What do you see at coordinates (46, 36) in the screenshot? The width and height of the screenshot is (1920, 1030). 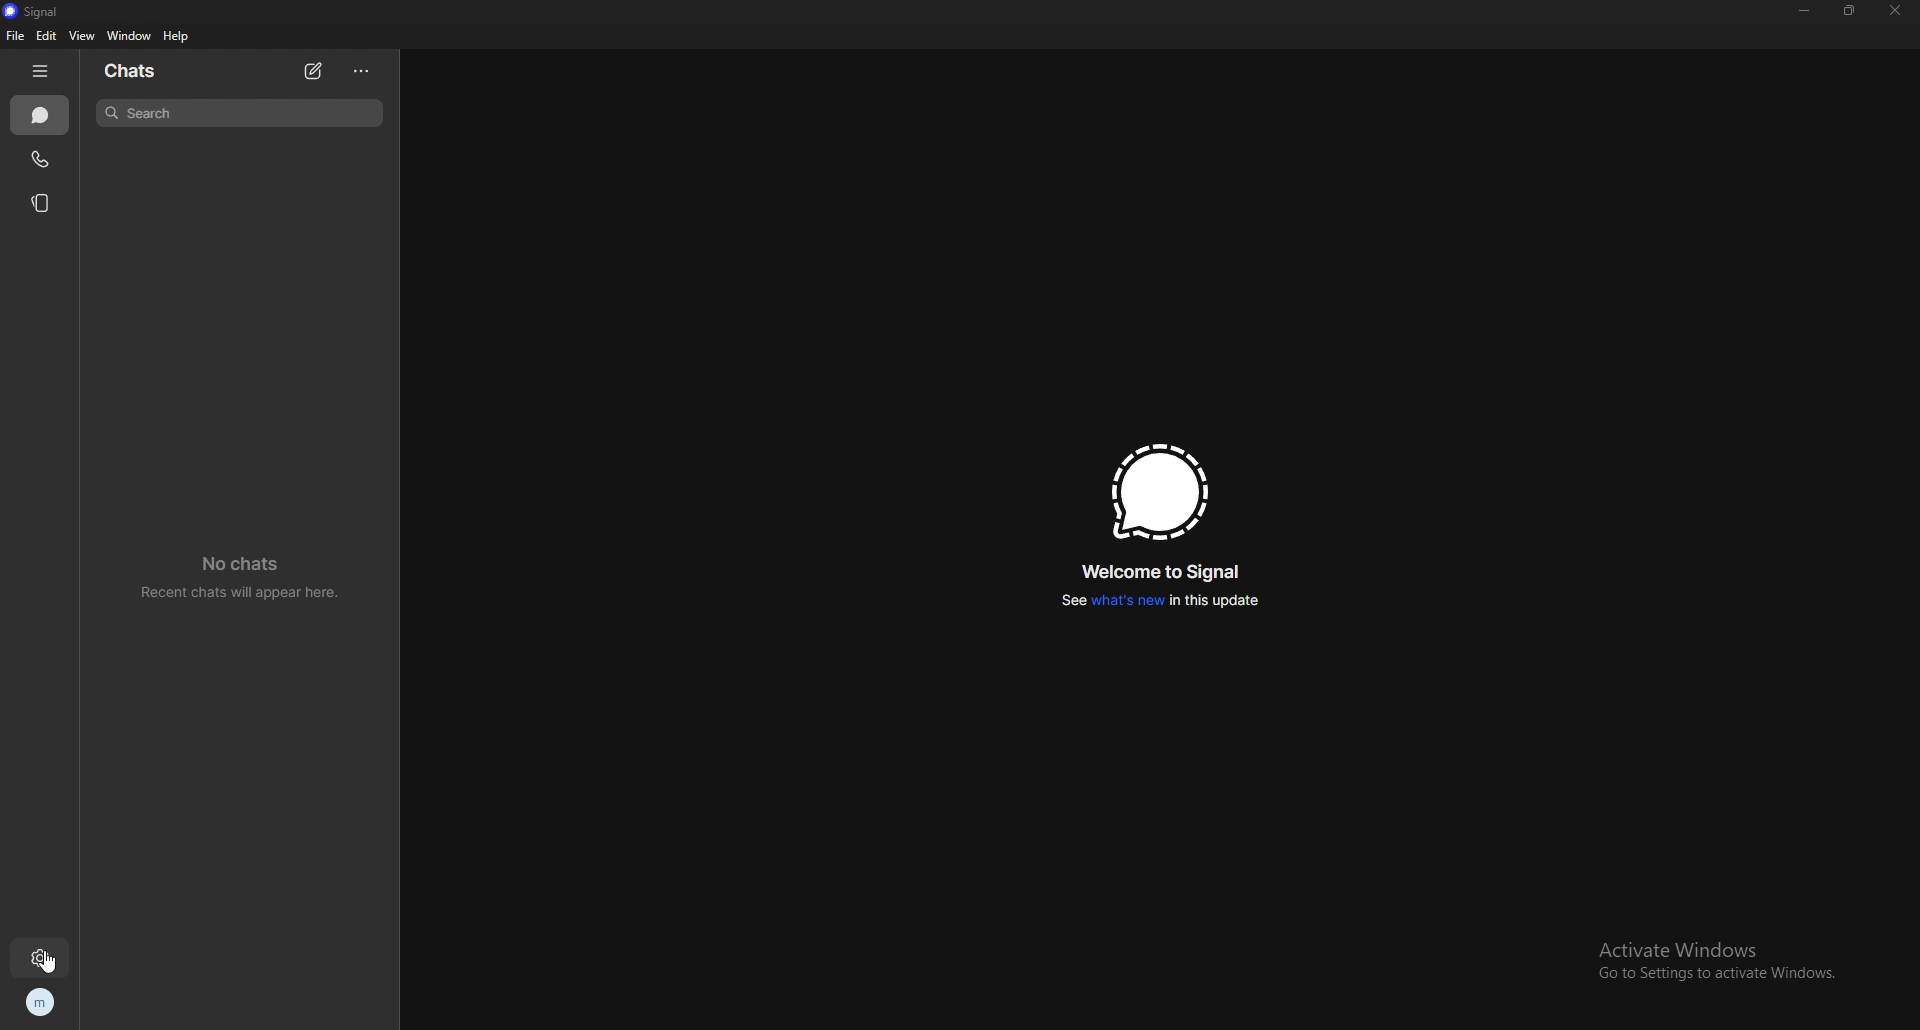 I see `edit` at bounding box center [46, 36].